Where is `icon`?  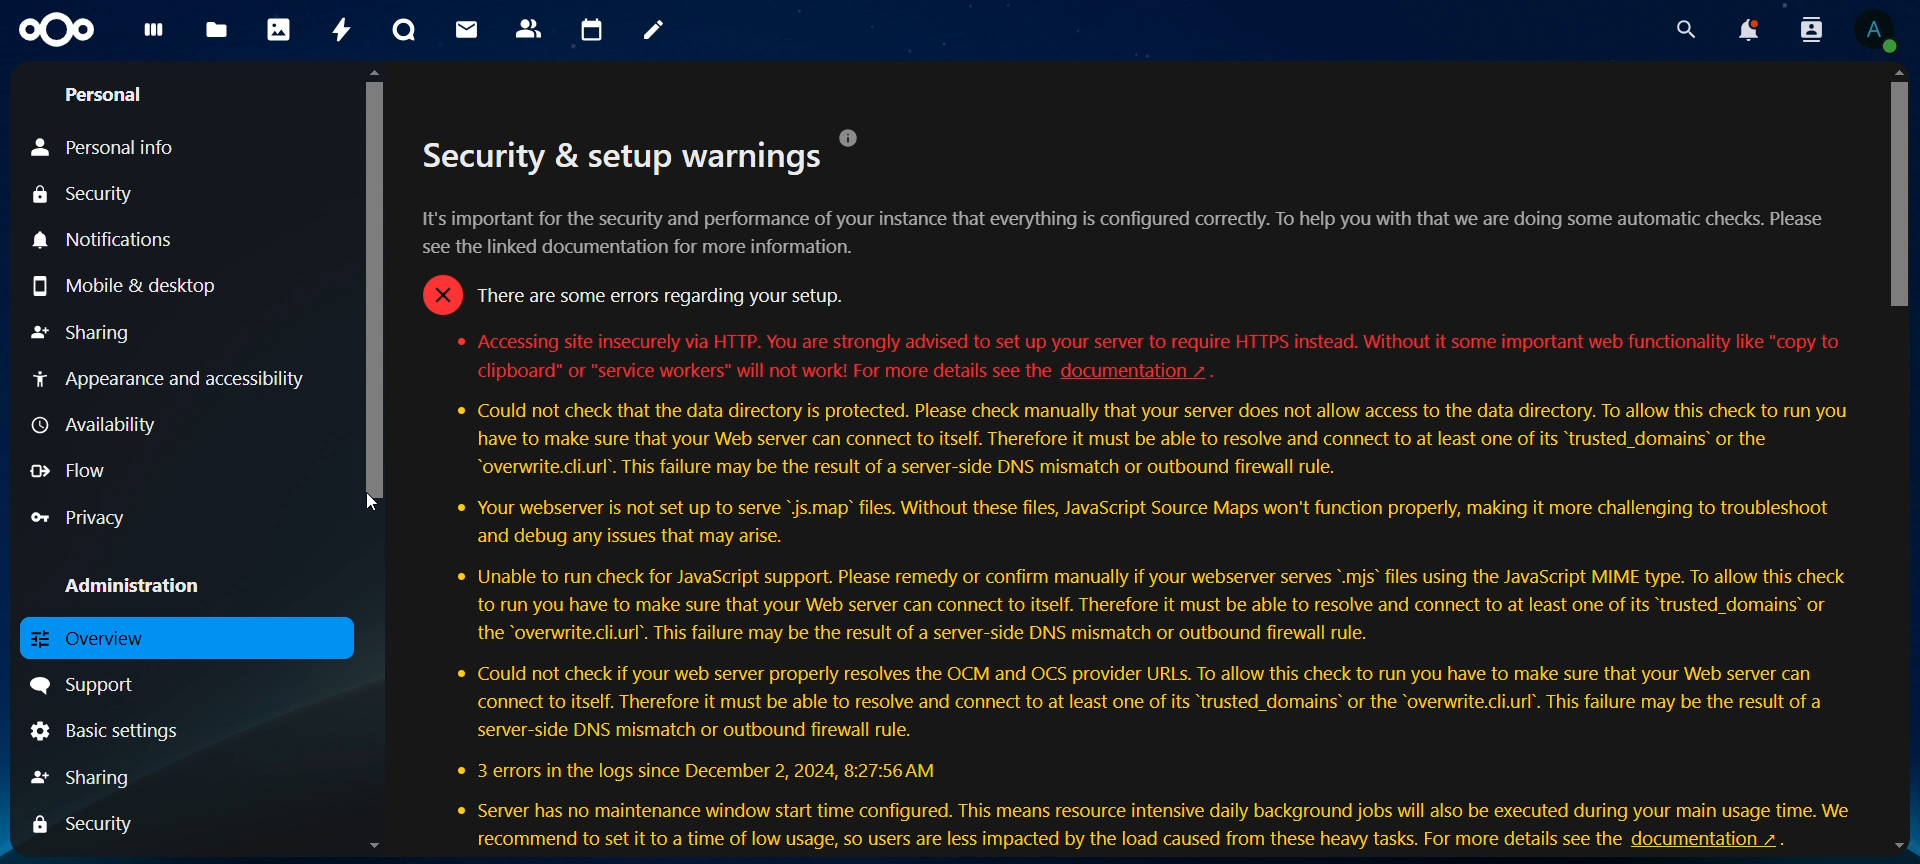 icon is located at coordinates (59, 31).